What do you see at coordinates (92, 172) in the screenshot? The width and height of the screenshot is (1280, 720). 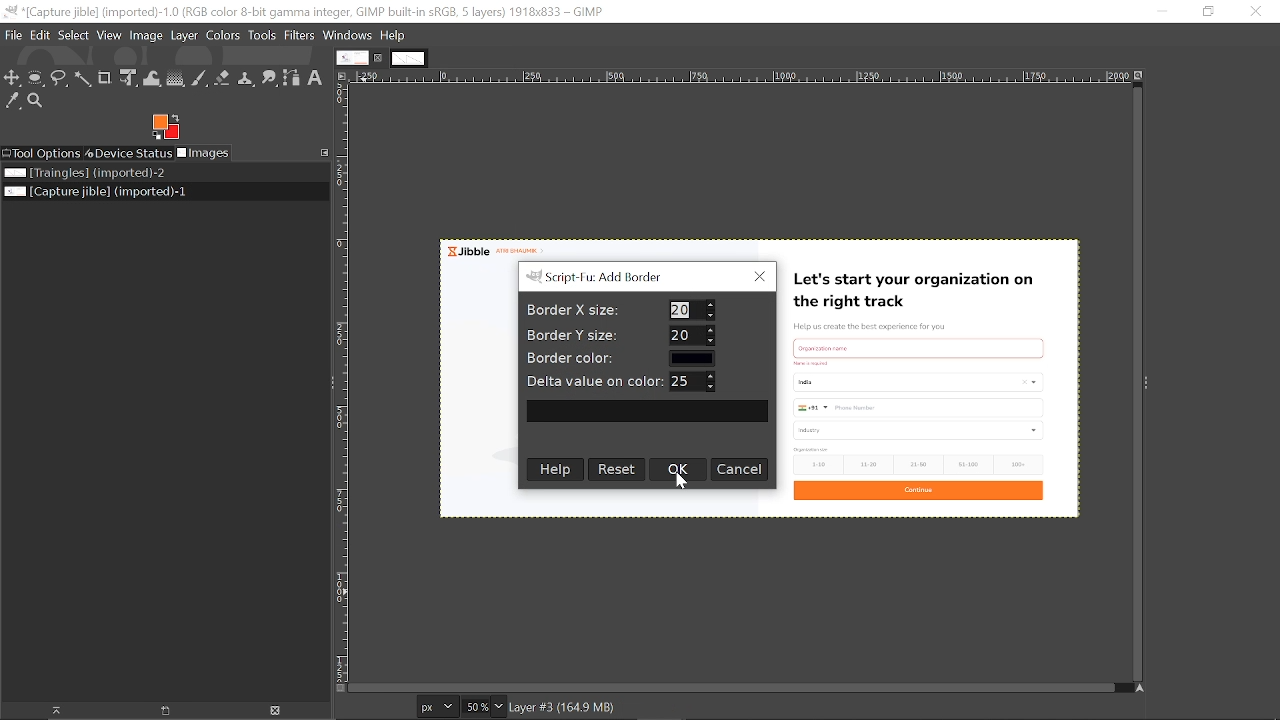 I see `Image file named "Triangles"` at bounding box center [92, 172].